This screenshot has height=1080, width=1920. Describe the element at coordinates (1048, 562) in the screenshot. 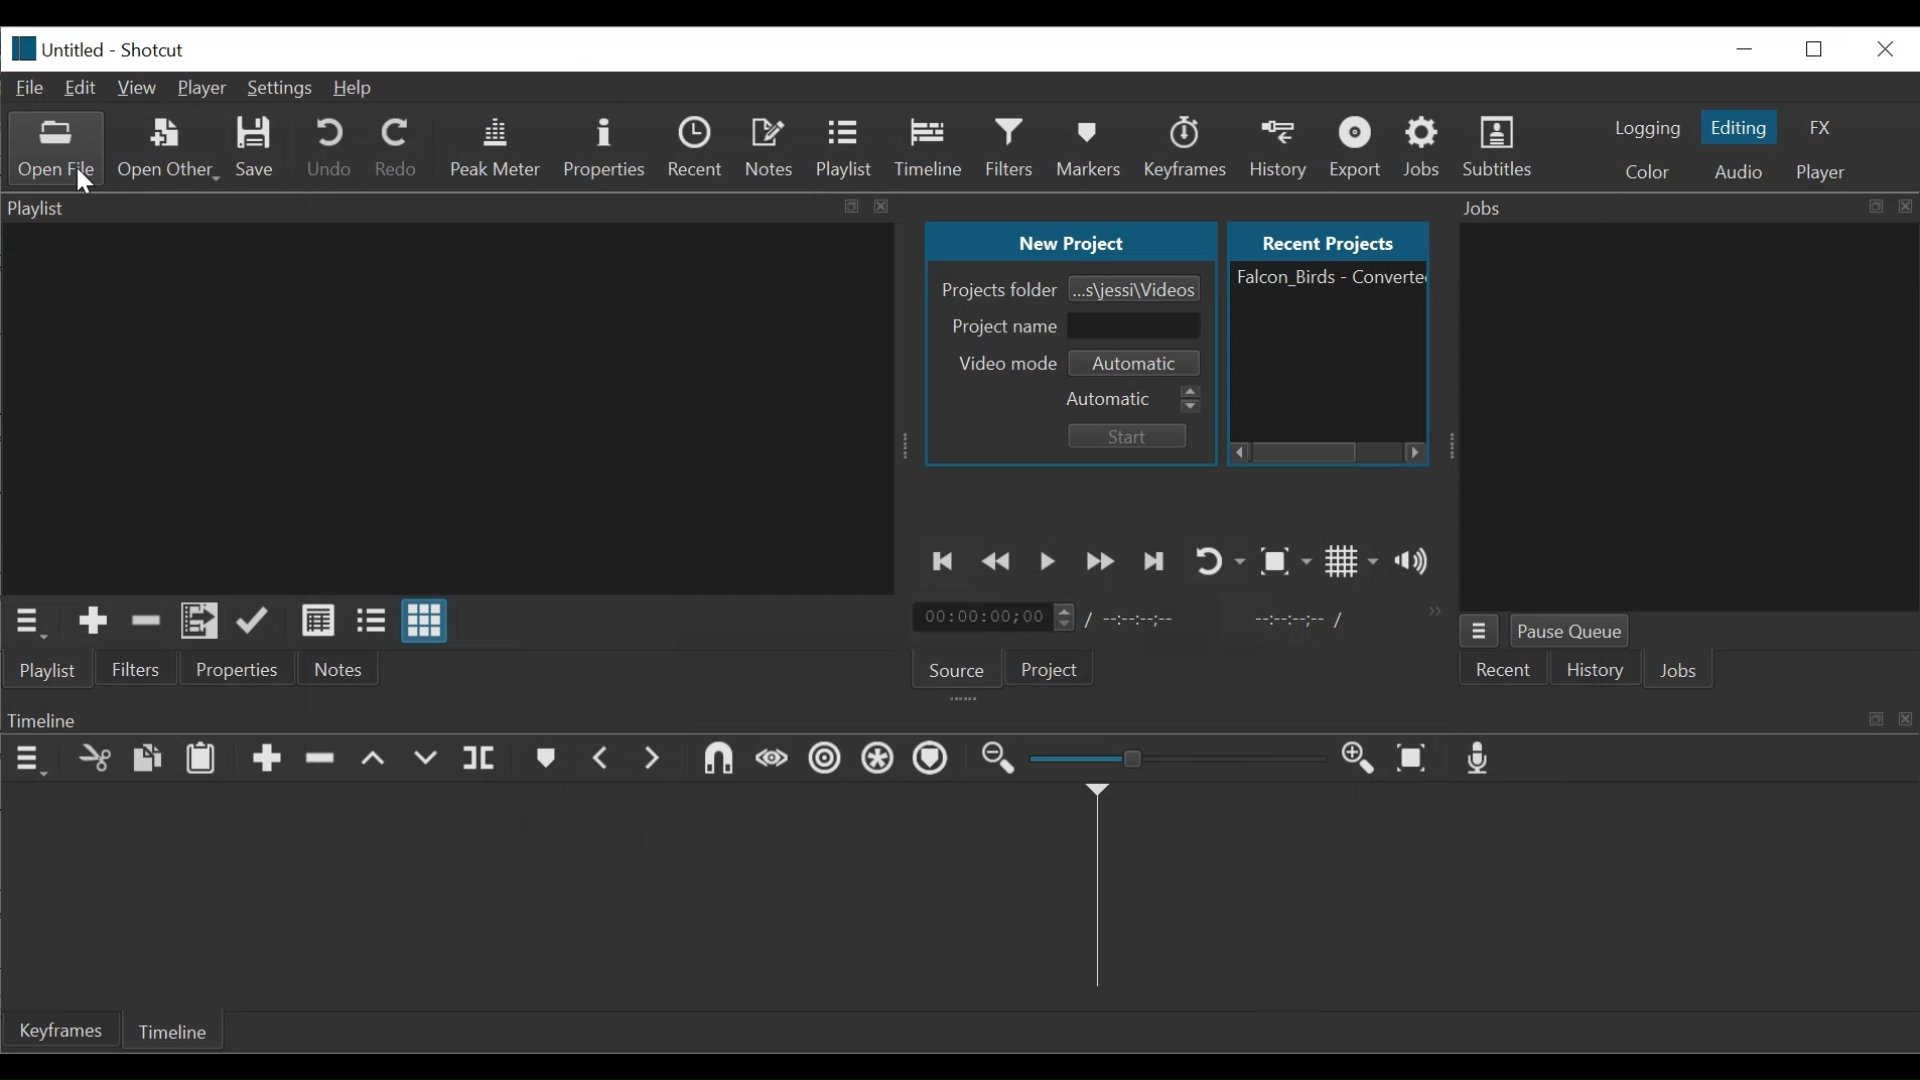

I see `Toggle play or pause (space)` at that location.